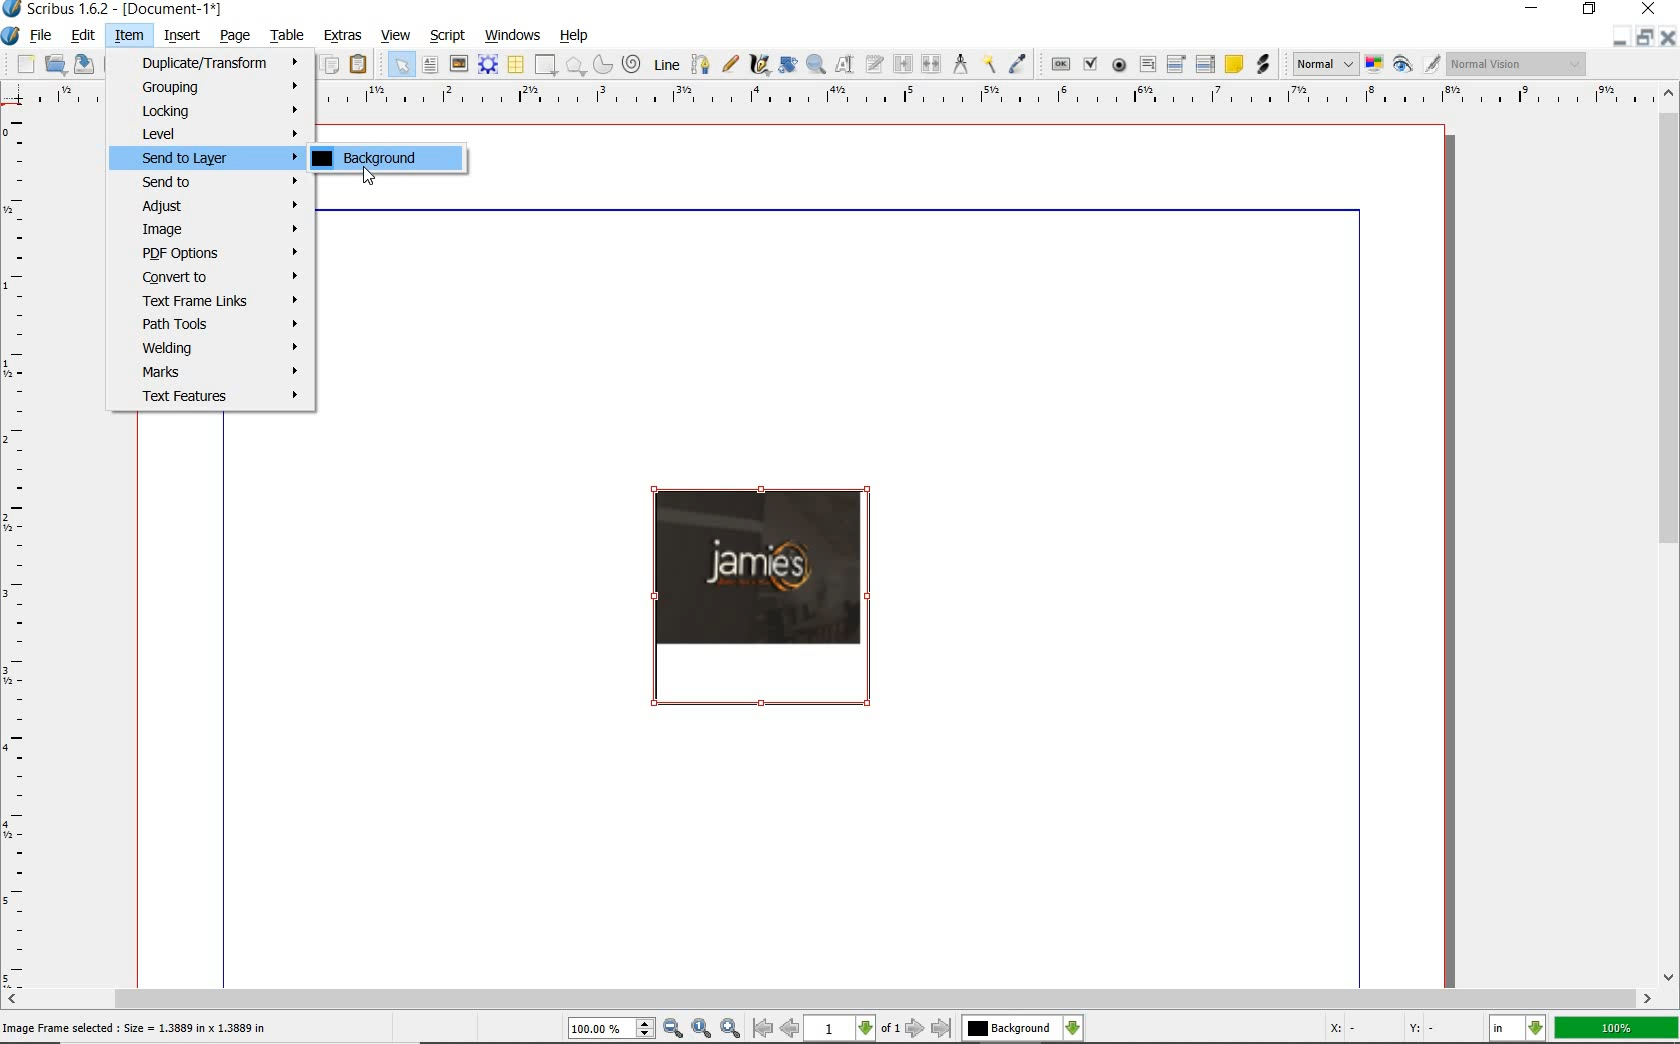 This screenshot has width=1680, height=1044. What do you see at coordinates (211, 229) in the screenshot?
I see `Image` at bounding box center [211, 229].